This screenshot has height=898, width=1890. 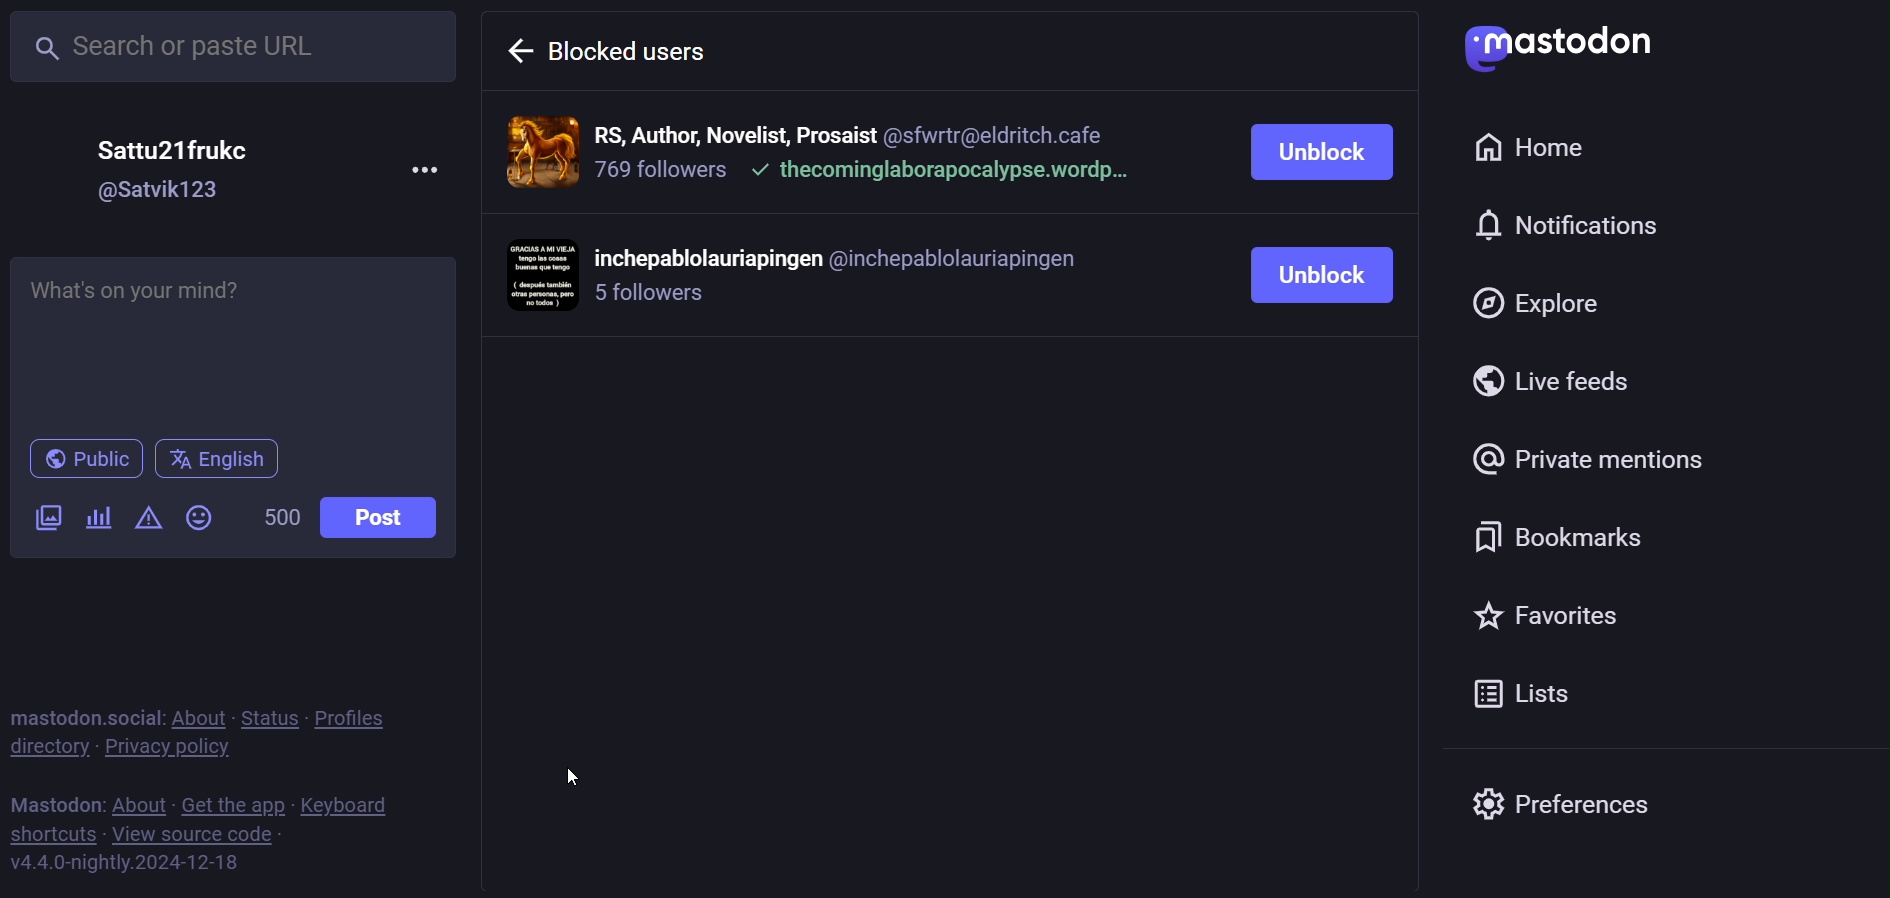 What do you see at coordinates (215, 458) in the screenshot?
I see `english` at bounding box center [215, 458].